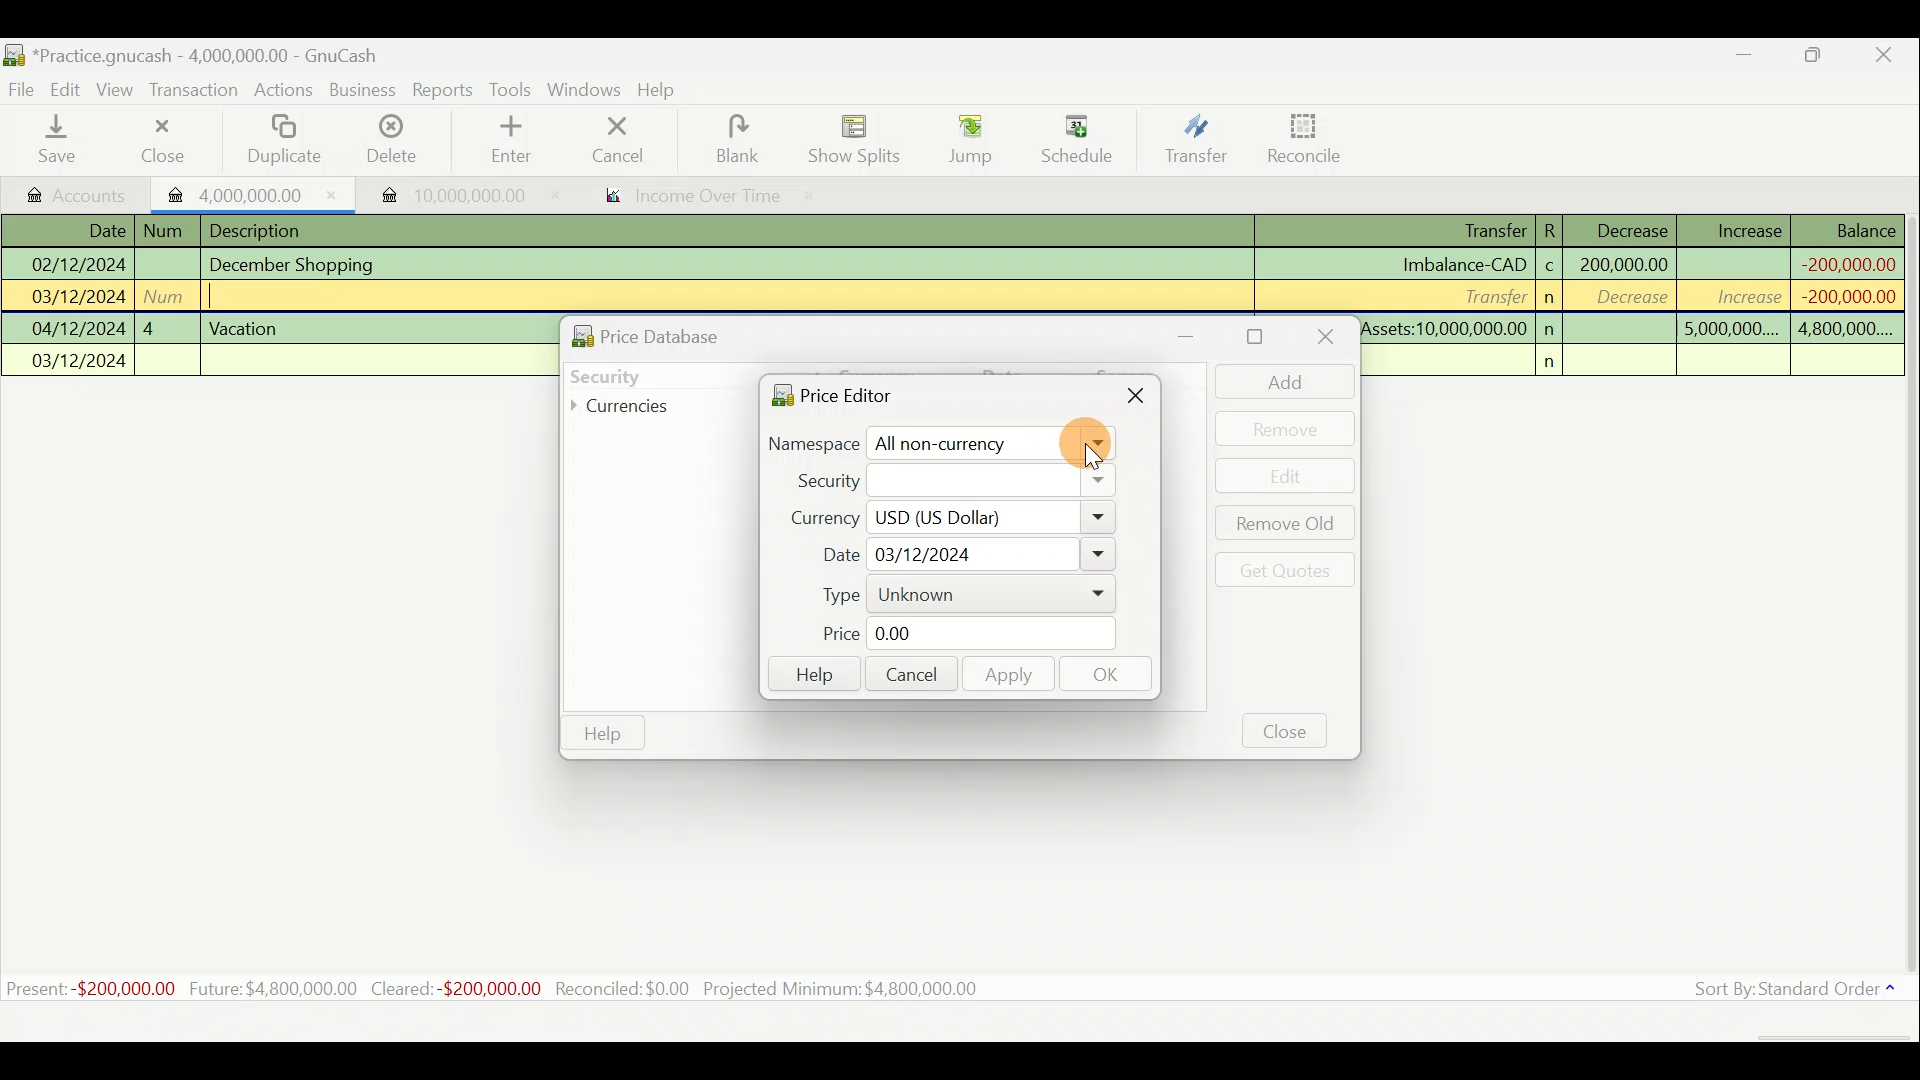 The width and height of the screenshot is (1920, 1080). I want to click on Remove old, so click(1281, 525).